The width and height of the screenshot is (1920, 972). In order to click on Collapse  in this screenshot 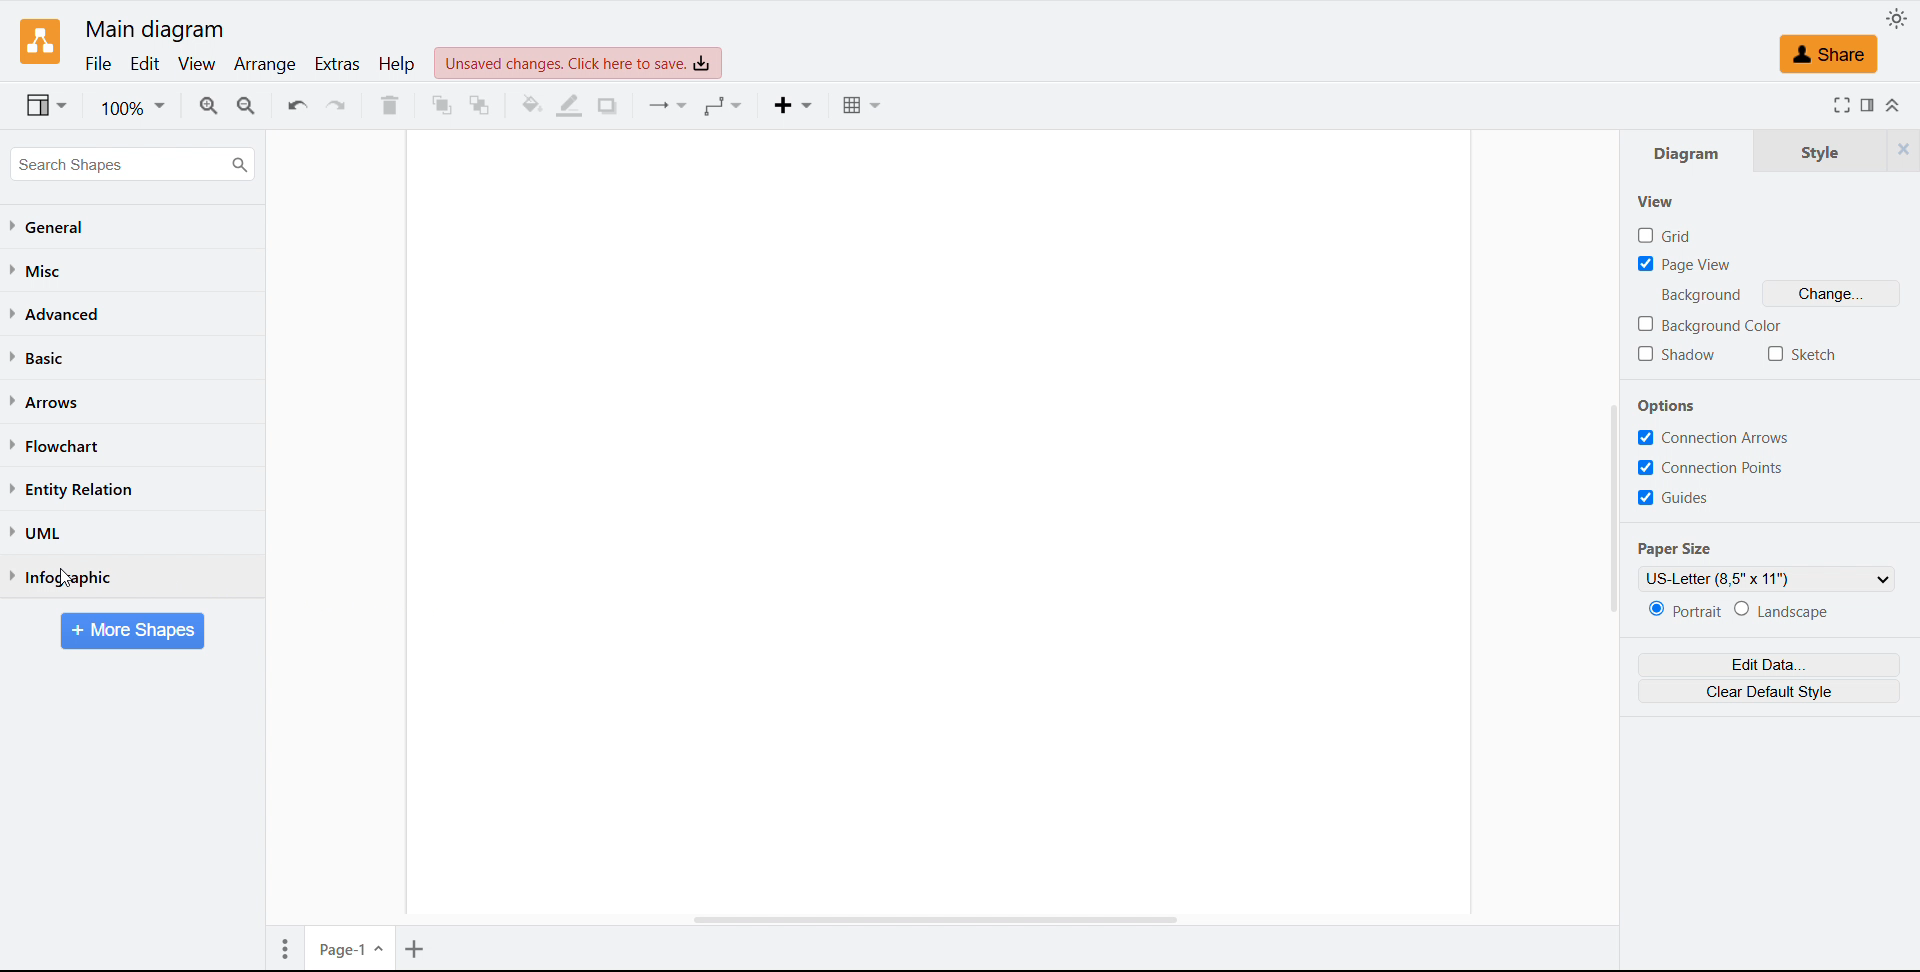, I will do `click(1895, 106)`.